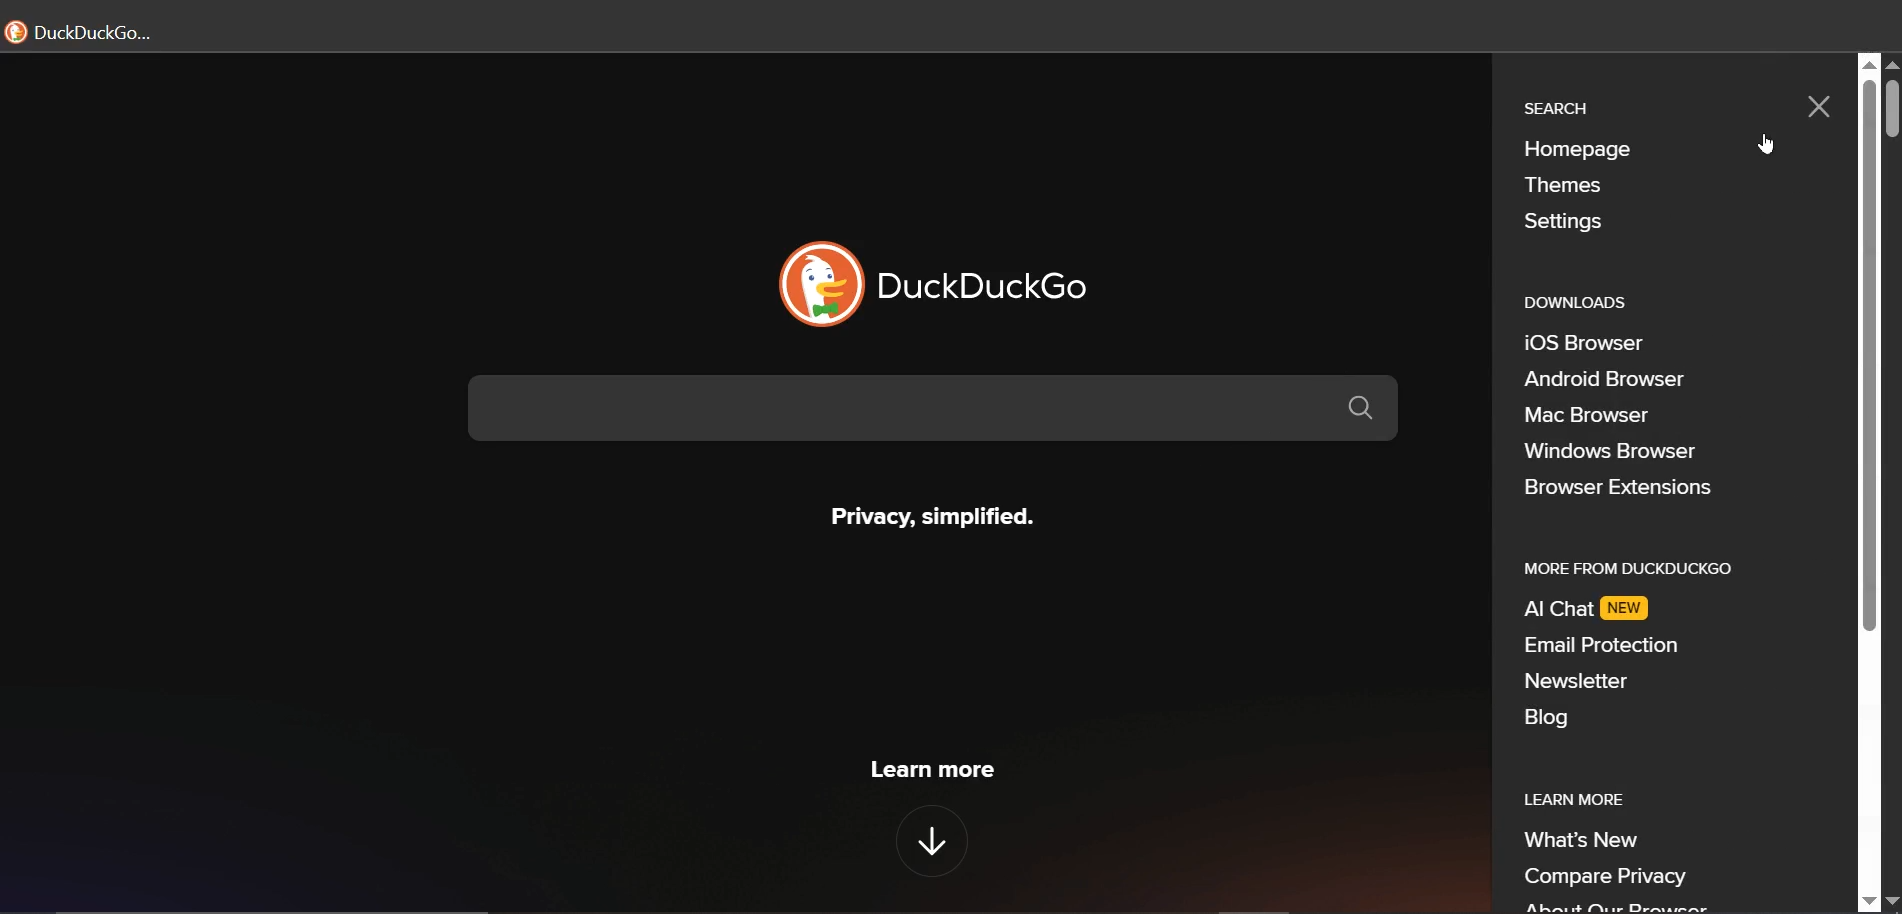  Describe the element at coordinates (1604, 377) in the screenshot. I see `Android Browser` at that location.